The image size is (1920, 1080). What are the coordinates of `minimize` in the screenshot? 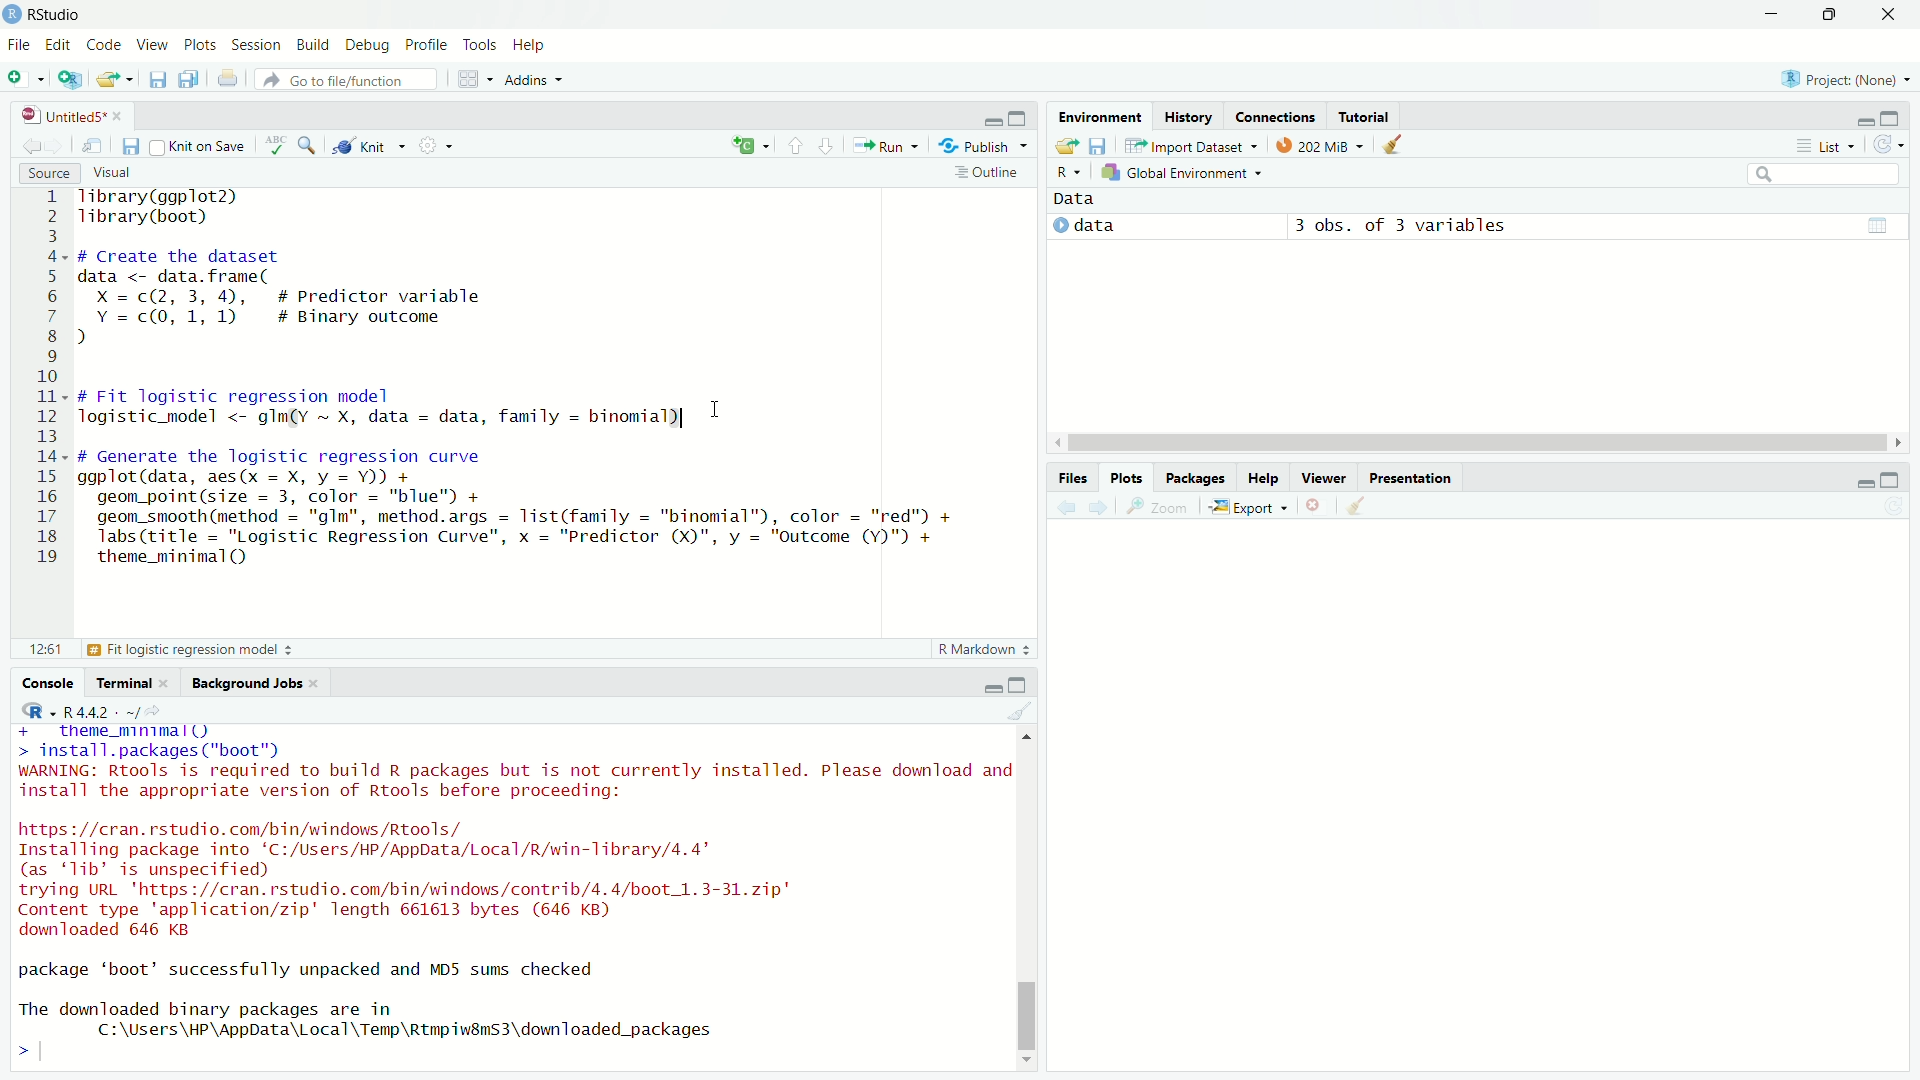 It's located at (1863, 484).